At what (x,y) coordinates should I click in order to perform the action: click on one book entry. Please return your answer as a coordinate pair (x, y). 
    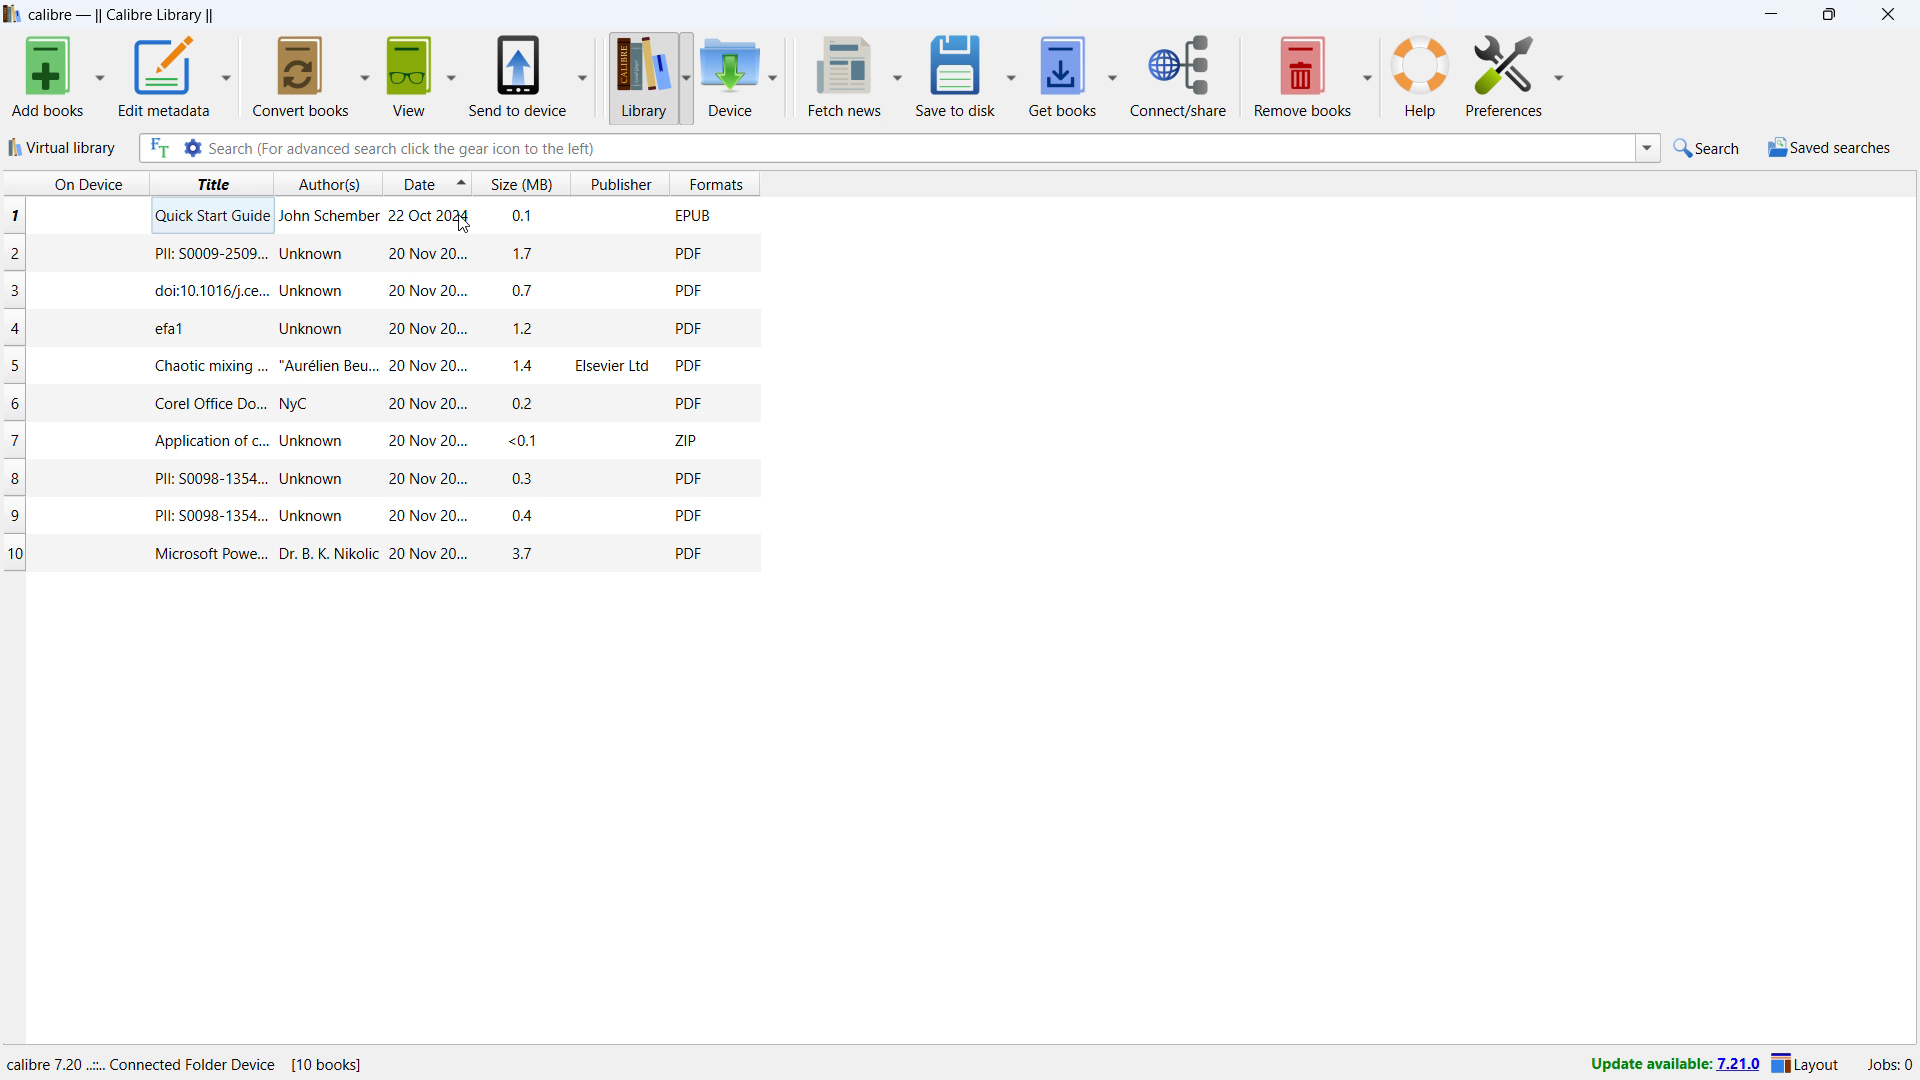
    Looking at the image, I should click on (377, 440).